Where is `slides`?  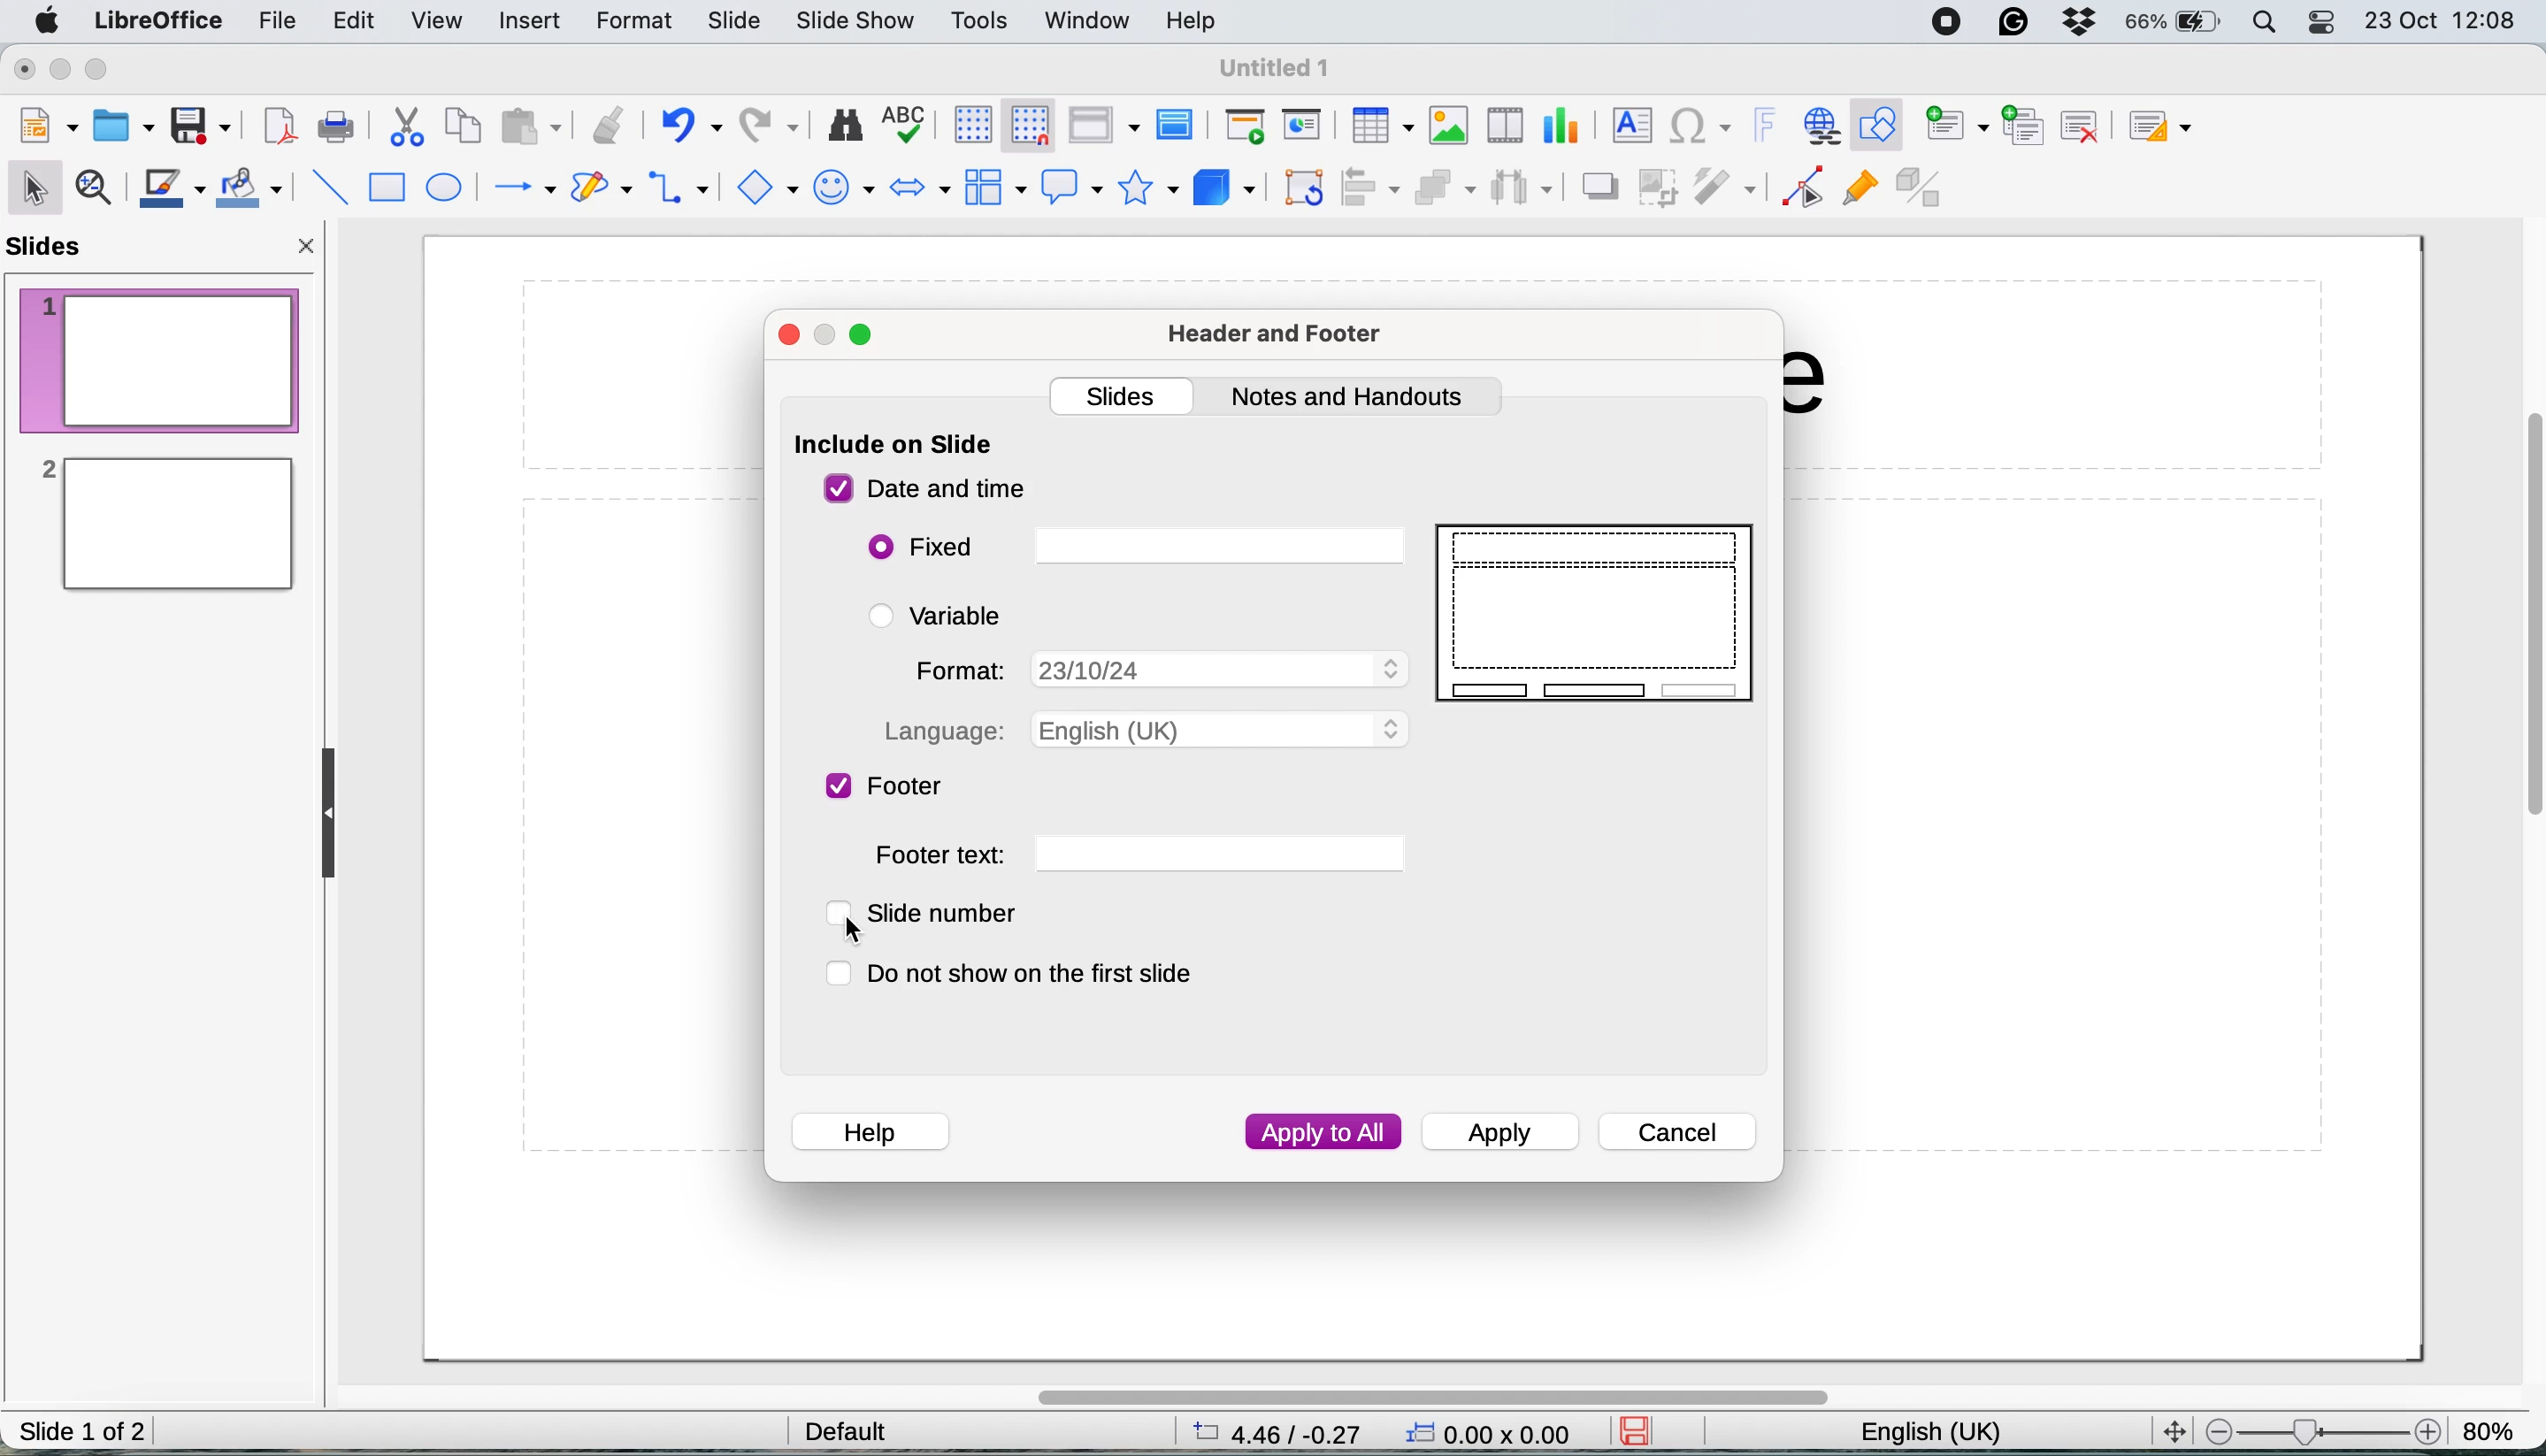
slides is located at coordinates (1126, 394).